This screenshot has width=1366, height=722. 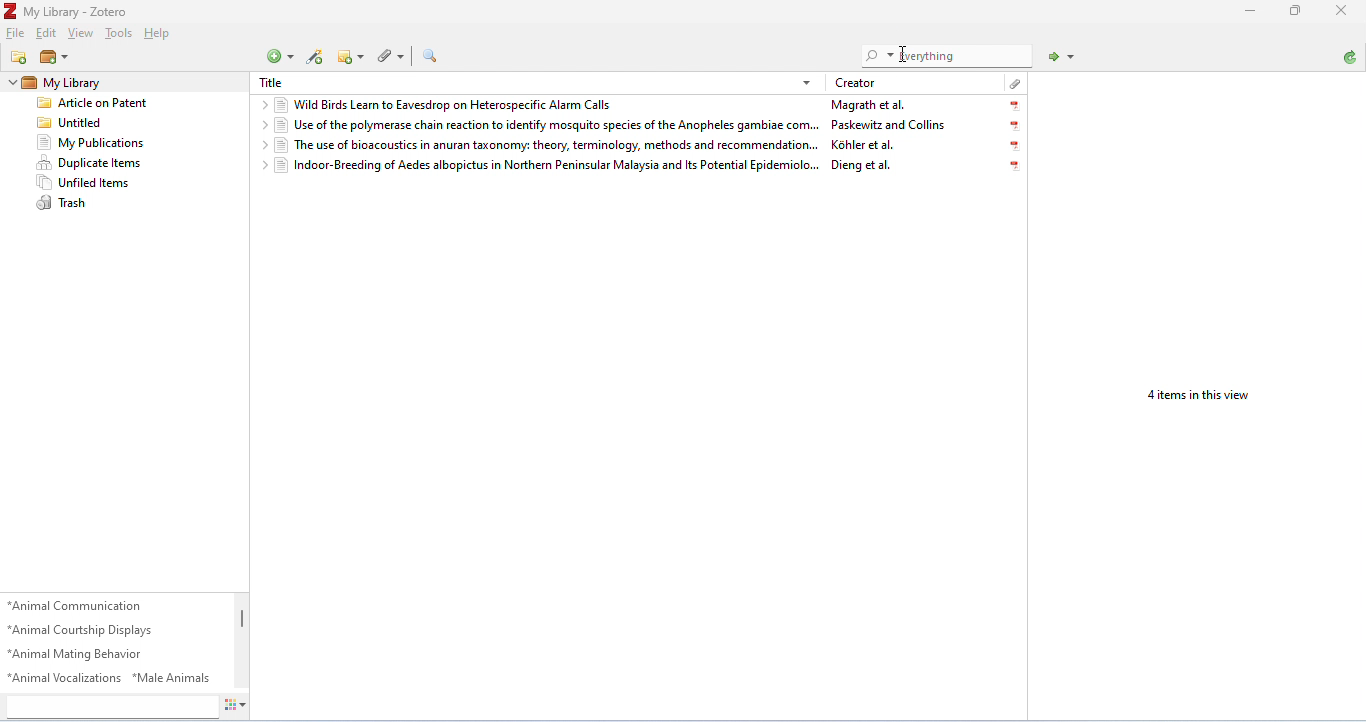 I want to click on *Animal Vocalizations *Male Animals, so click(x=113, y=679).